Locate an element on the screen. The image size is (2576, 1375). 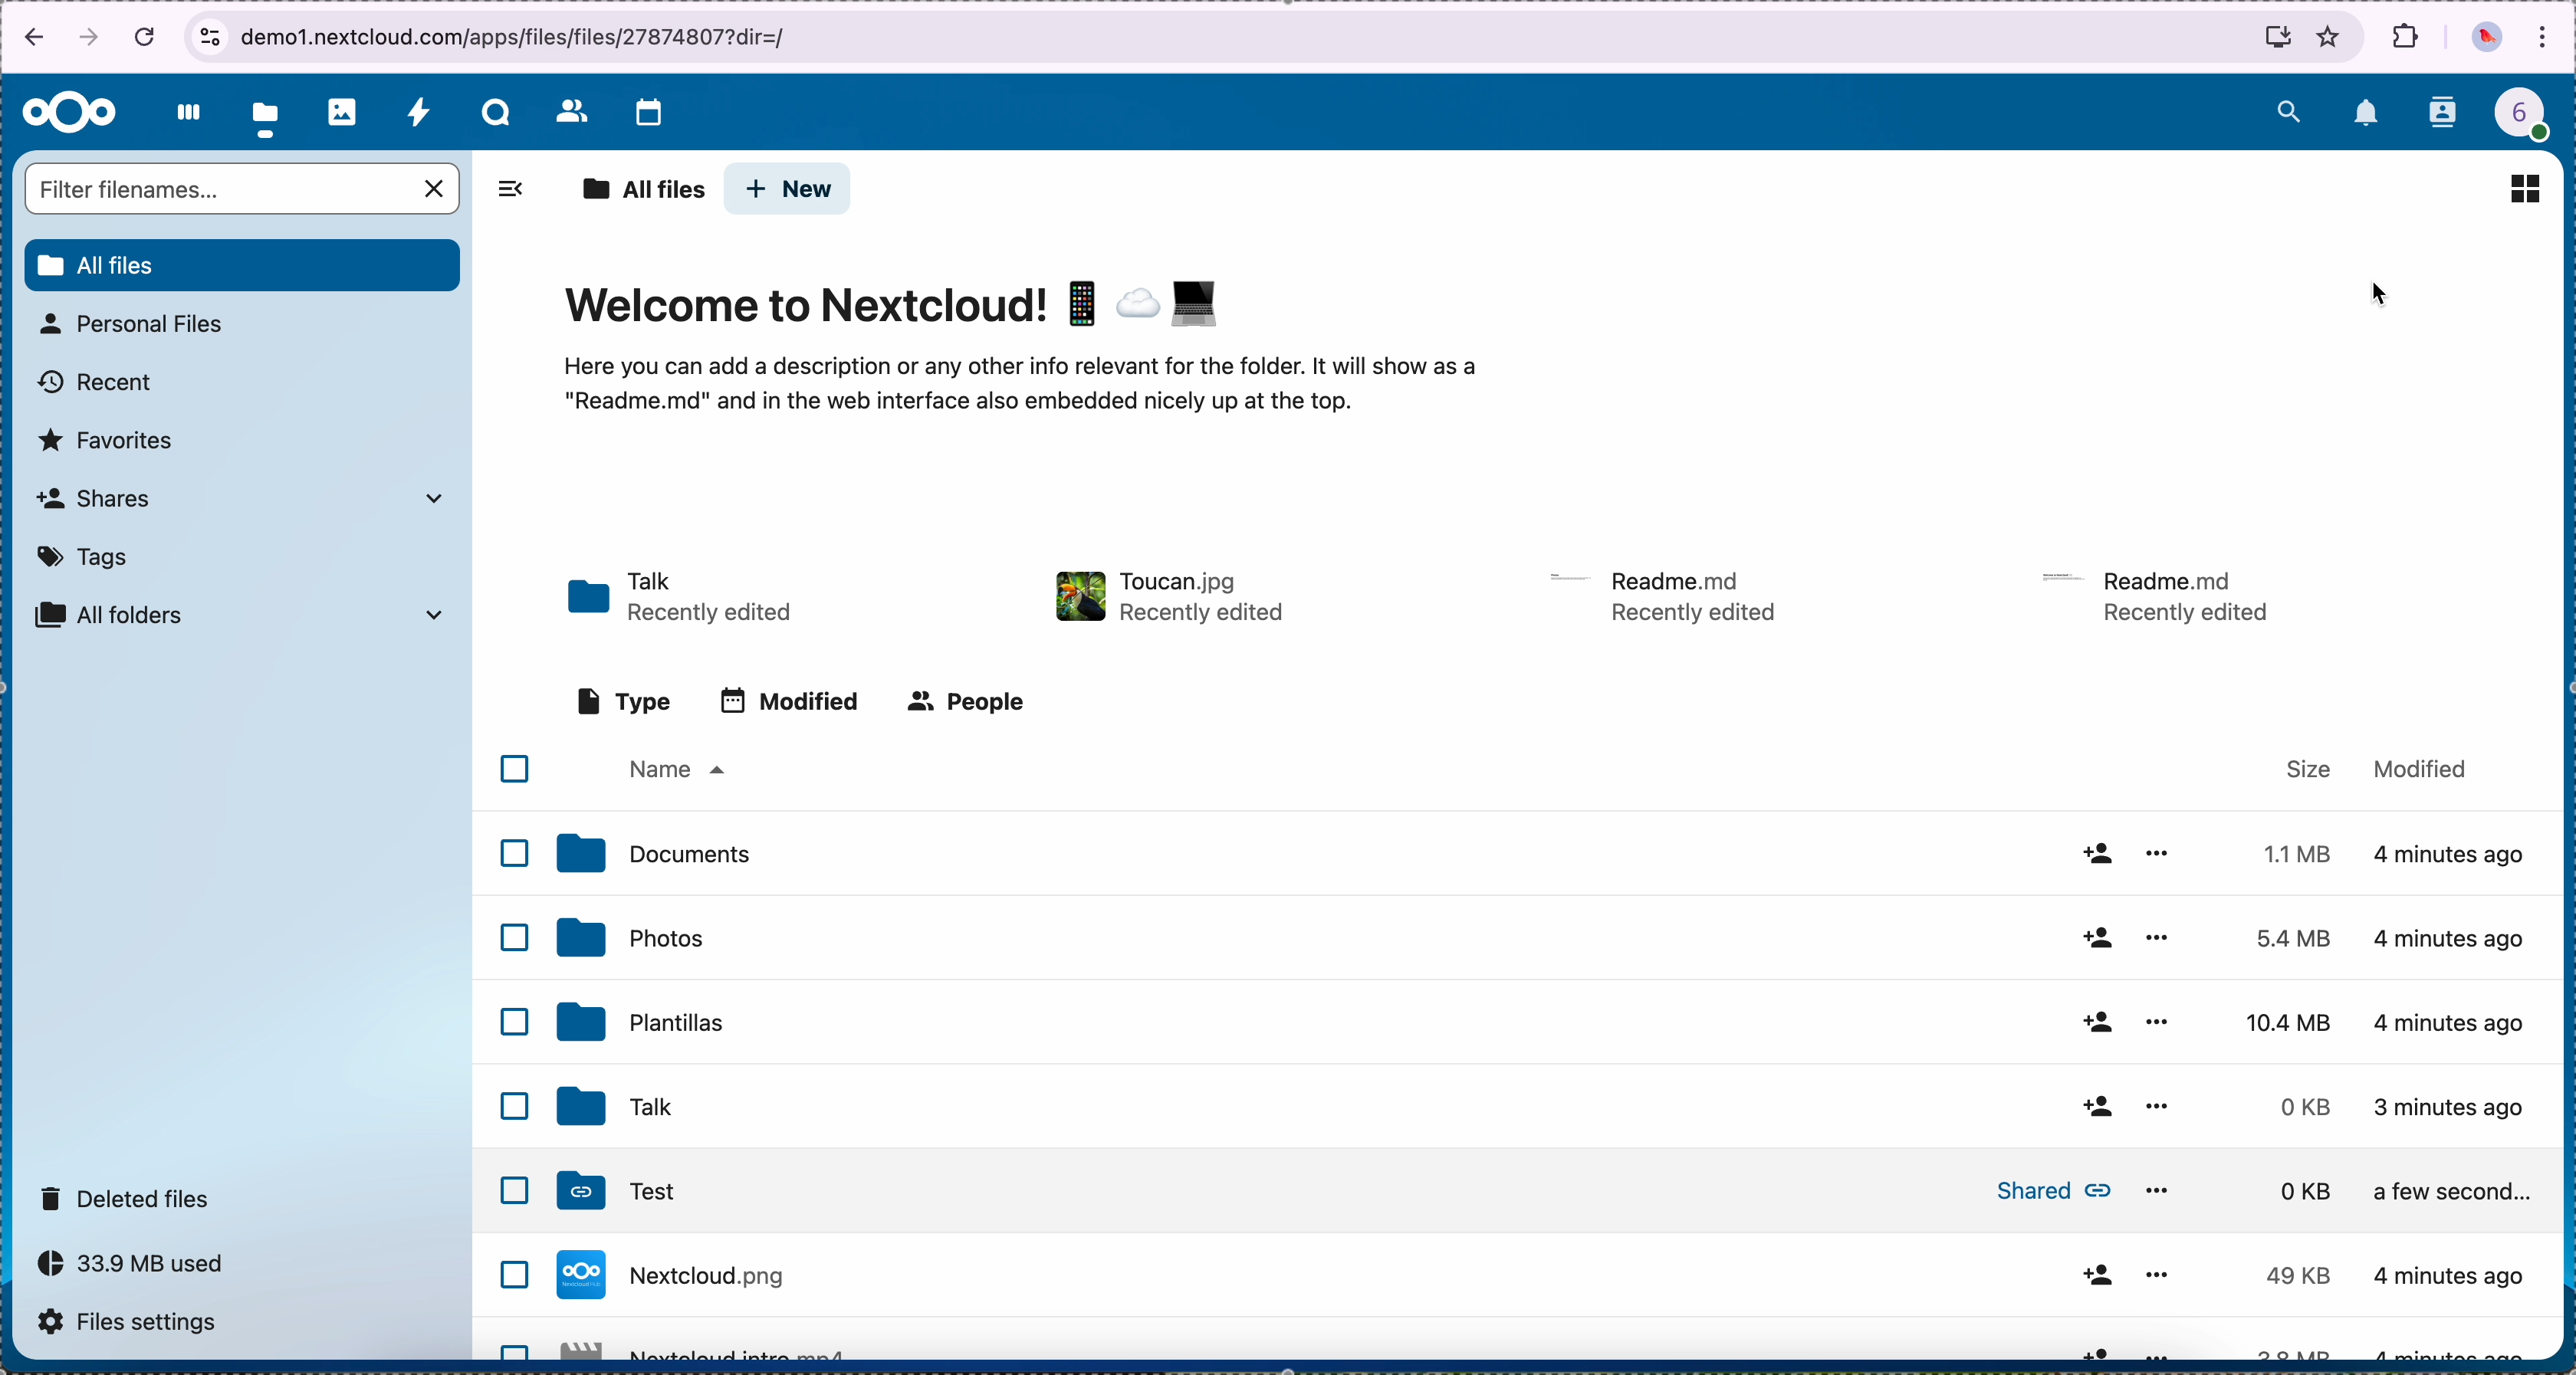
share is located at coordinates (2091, 1349).